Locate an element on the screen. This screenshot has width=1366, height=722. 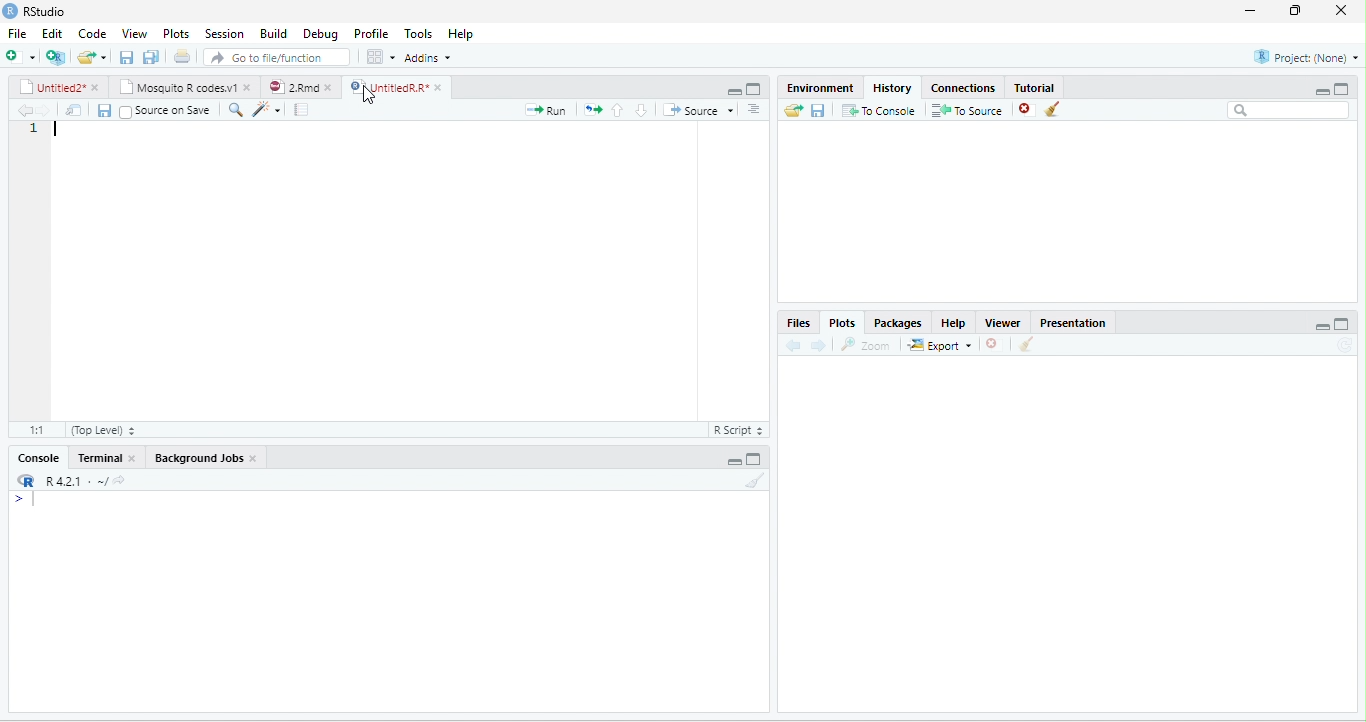
document is located at coordinates (300, 111).